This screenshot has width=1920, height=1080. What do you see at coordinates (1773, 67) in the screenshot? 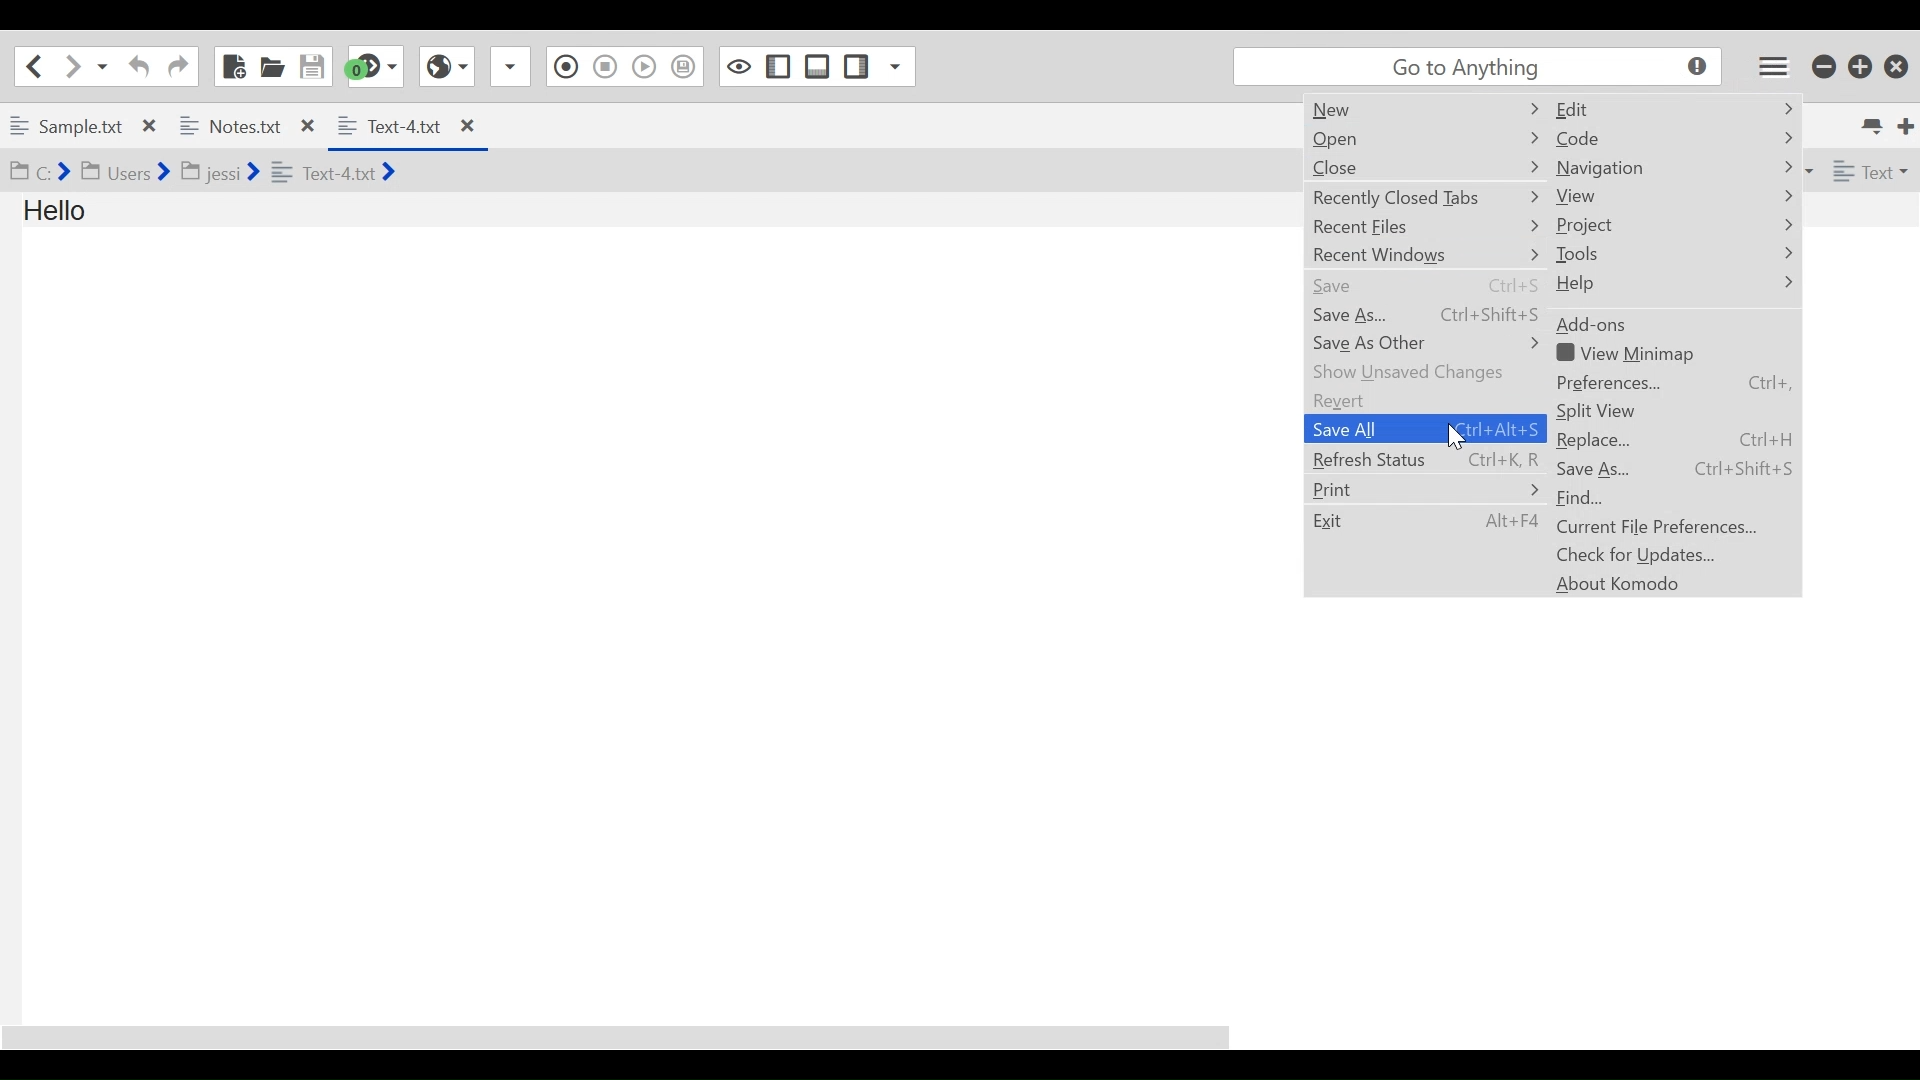
I see `Application menu` at bounding box center [1773, 67].